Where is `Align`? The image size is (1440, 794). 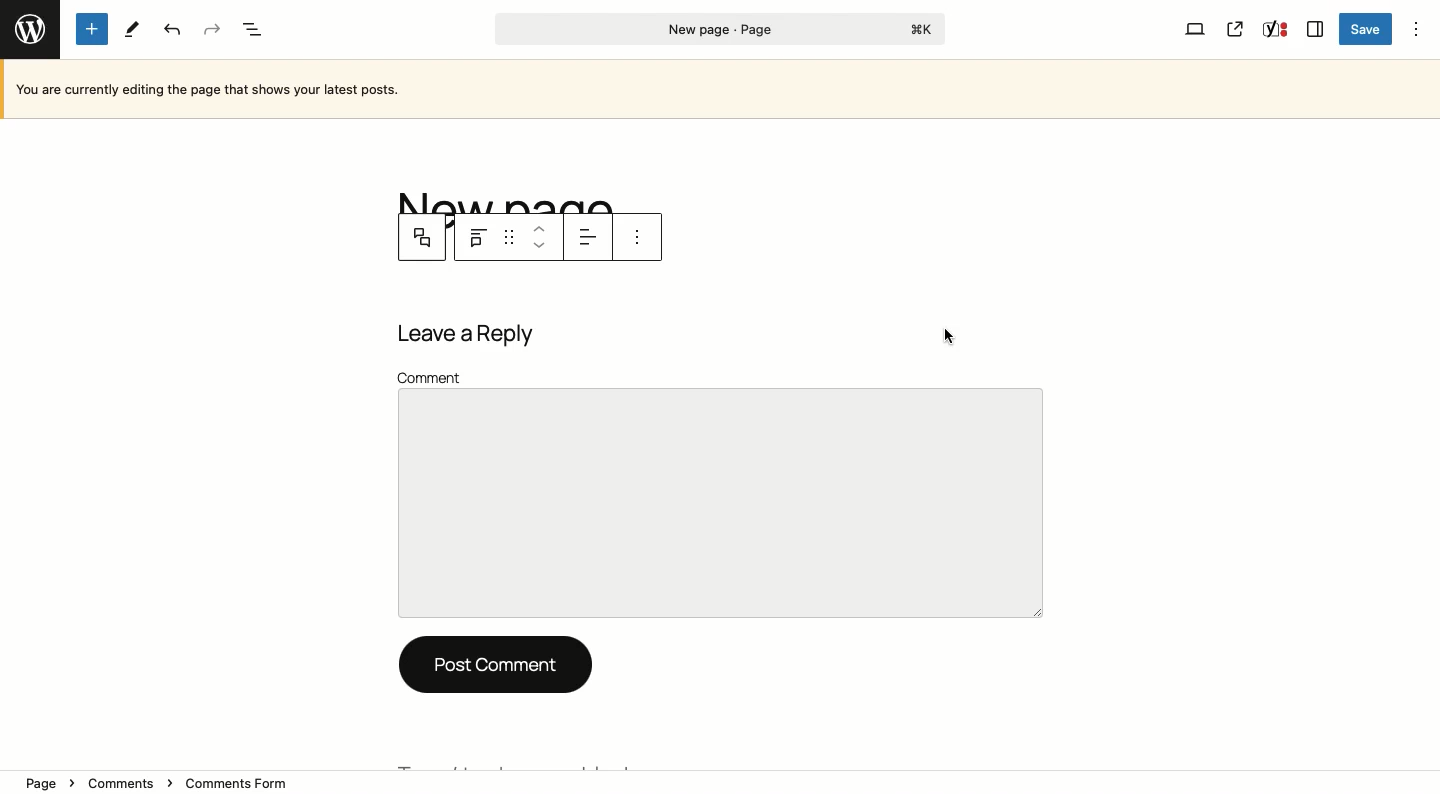 Align is located at coordinates (586, 238).